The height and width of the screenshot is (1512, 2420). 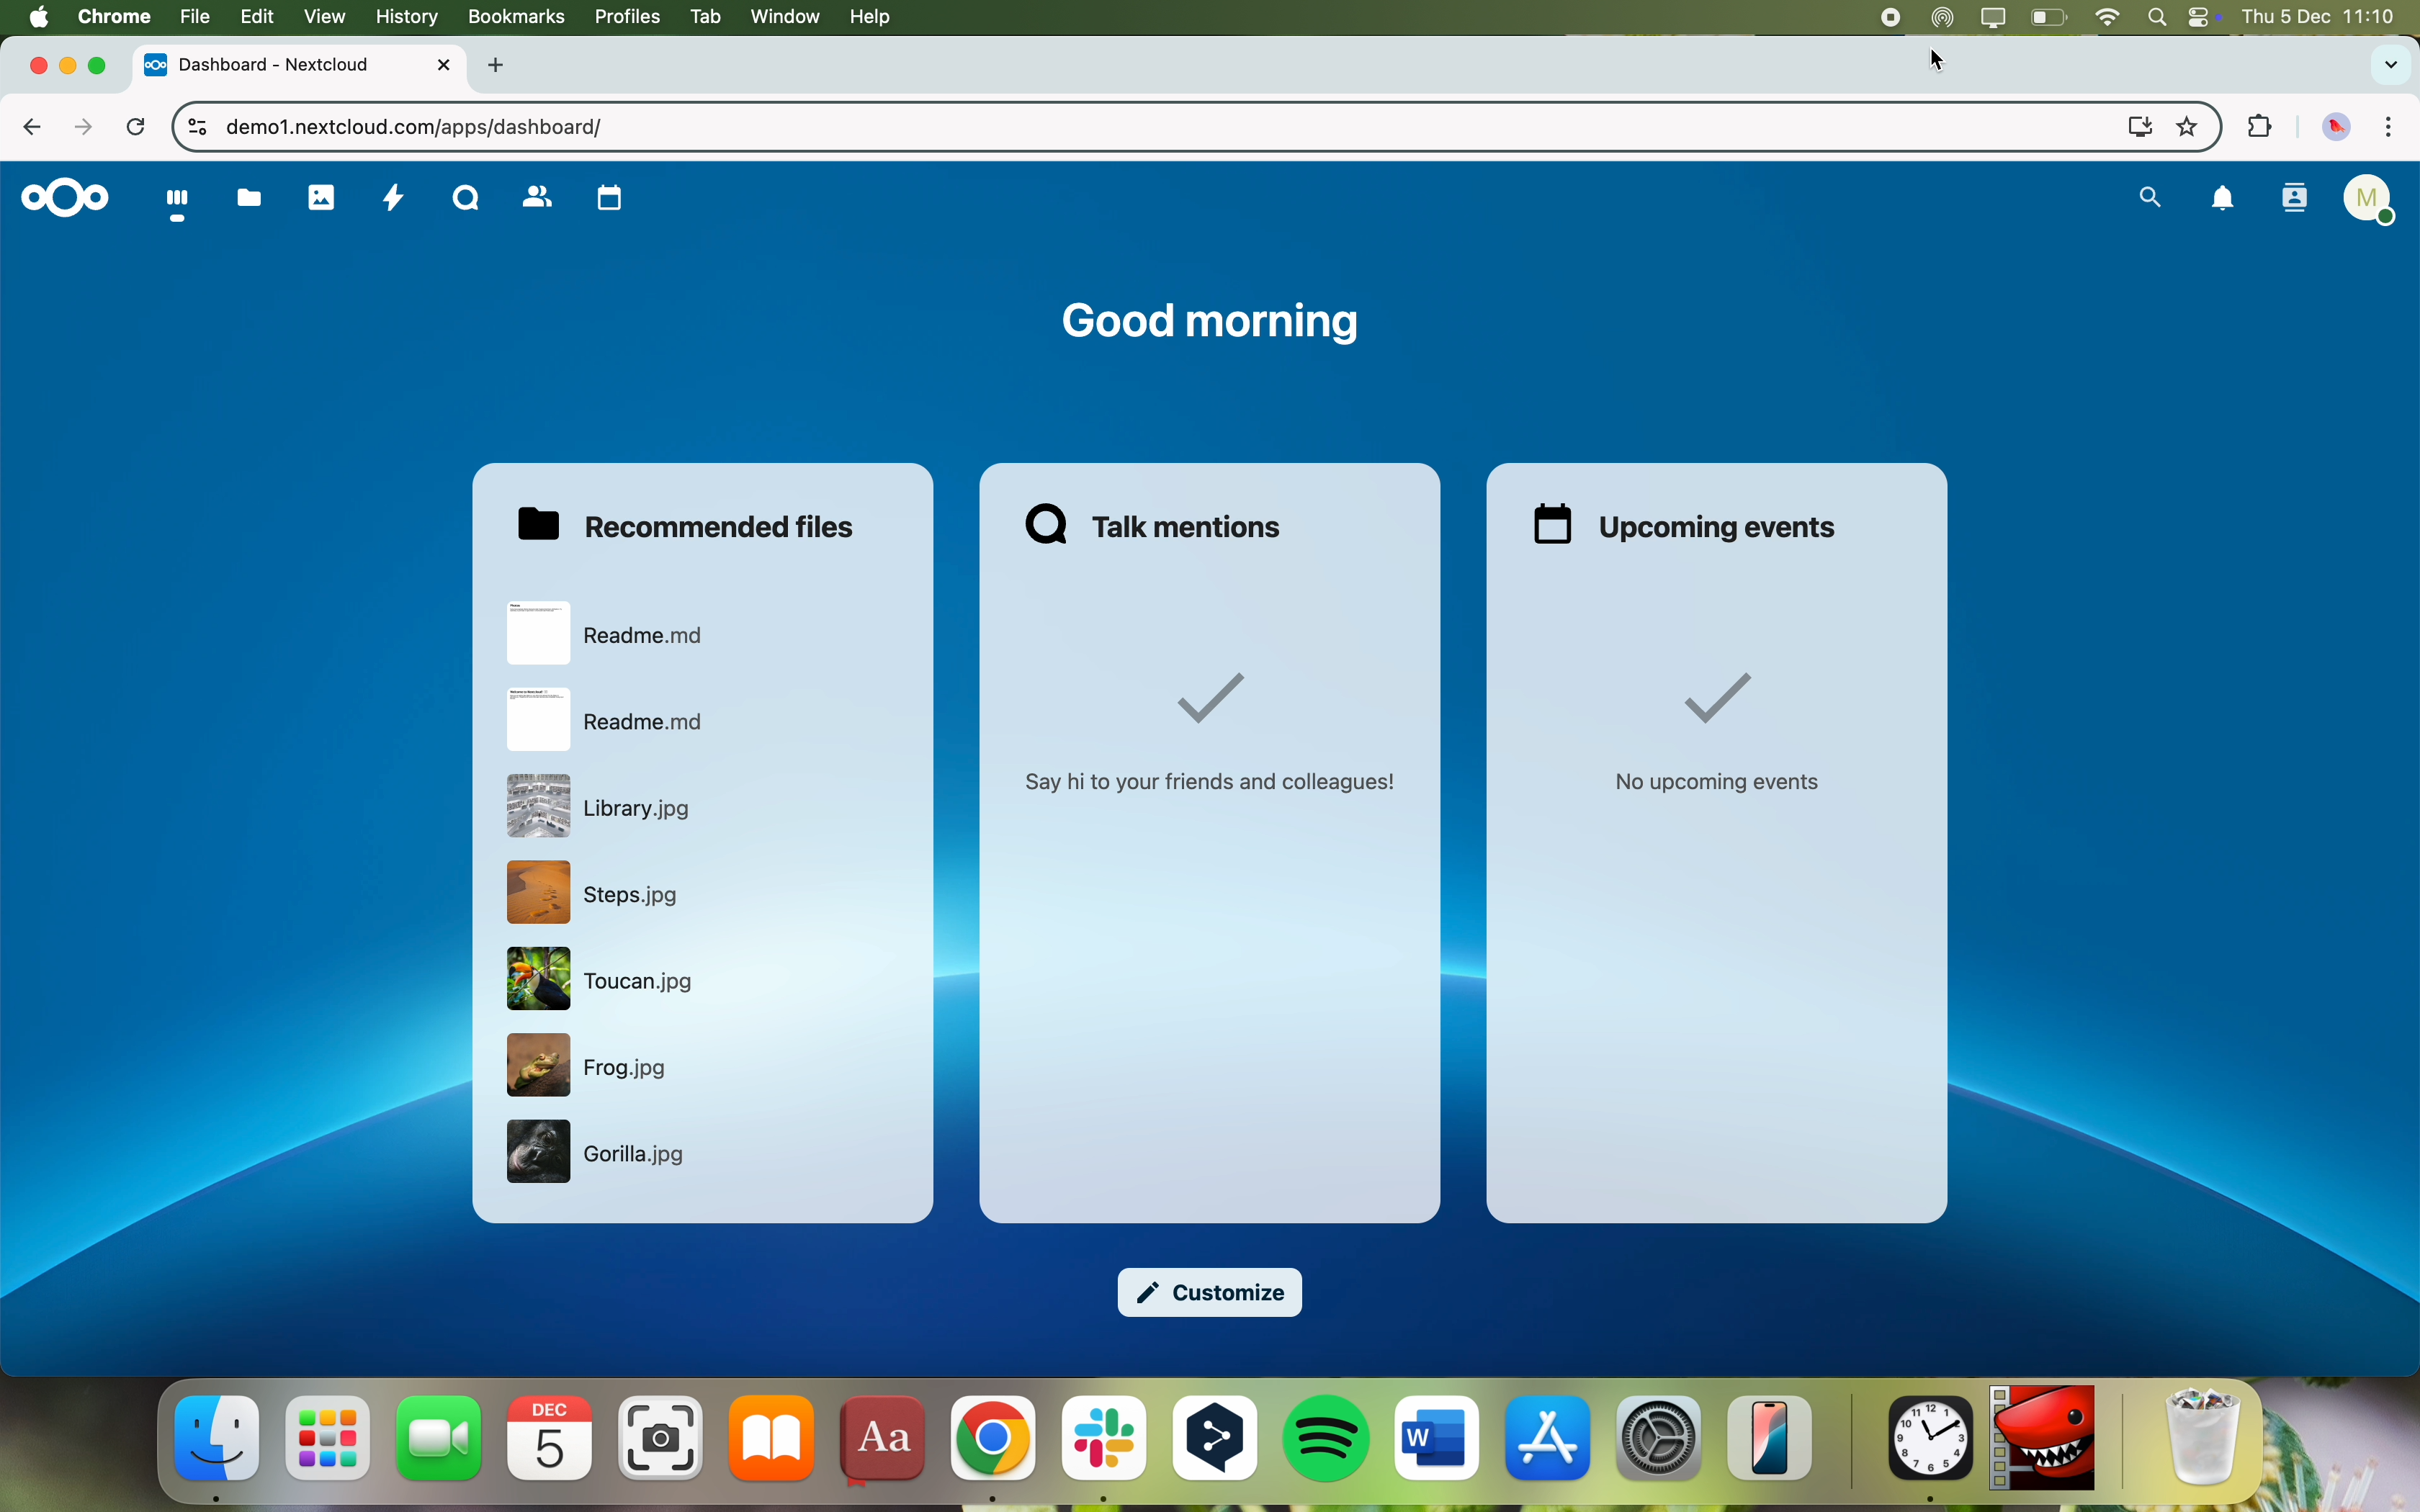 I want to click on window, so click(x=786, y=18).